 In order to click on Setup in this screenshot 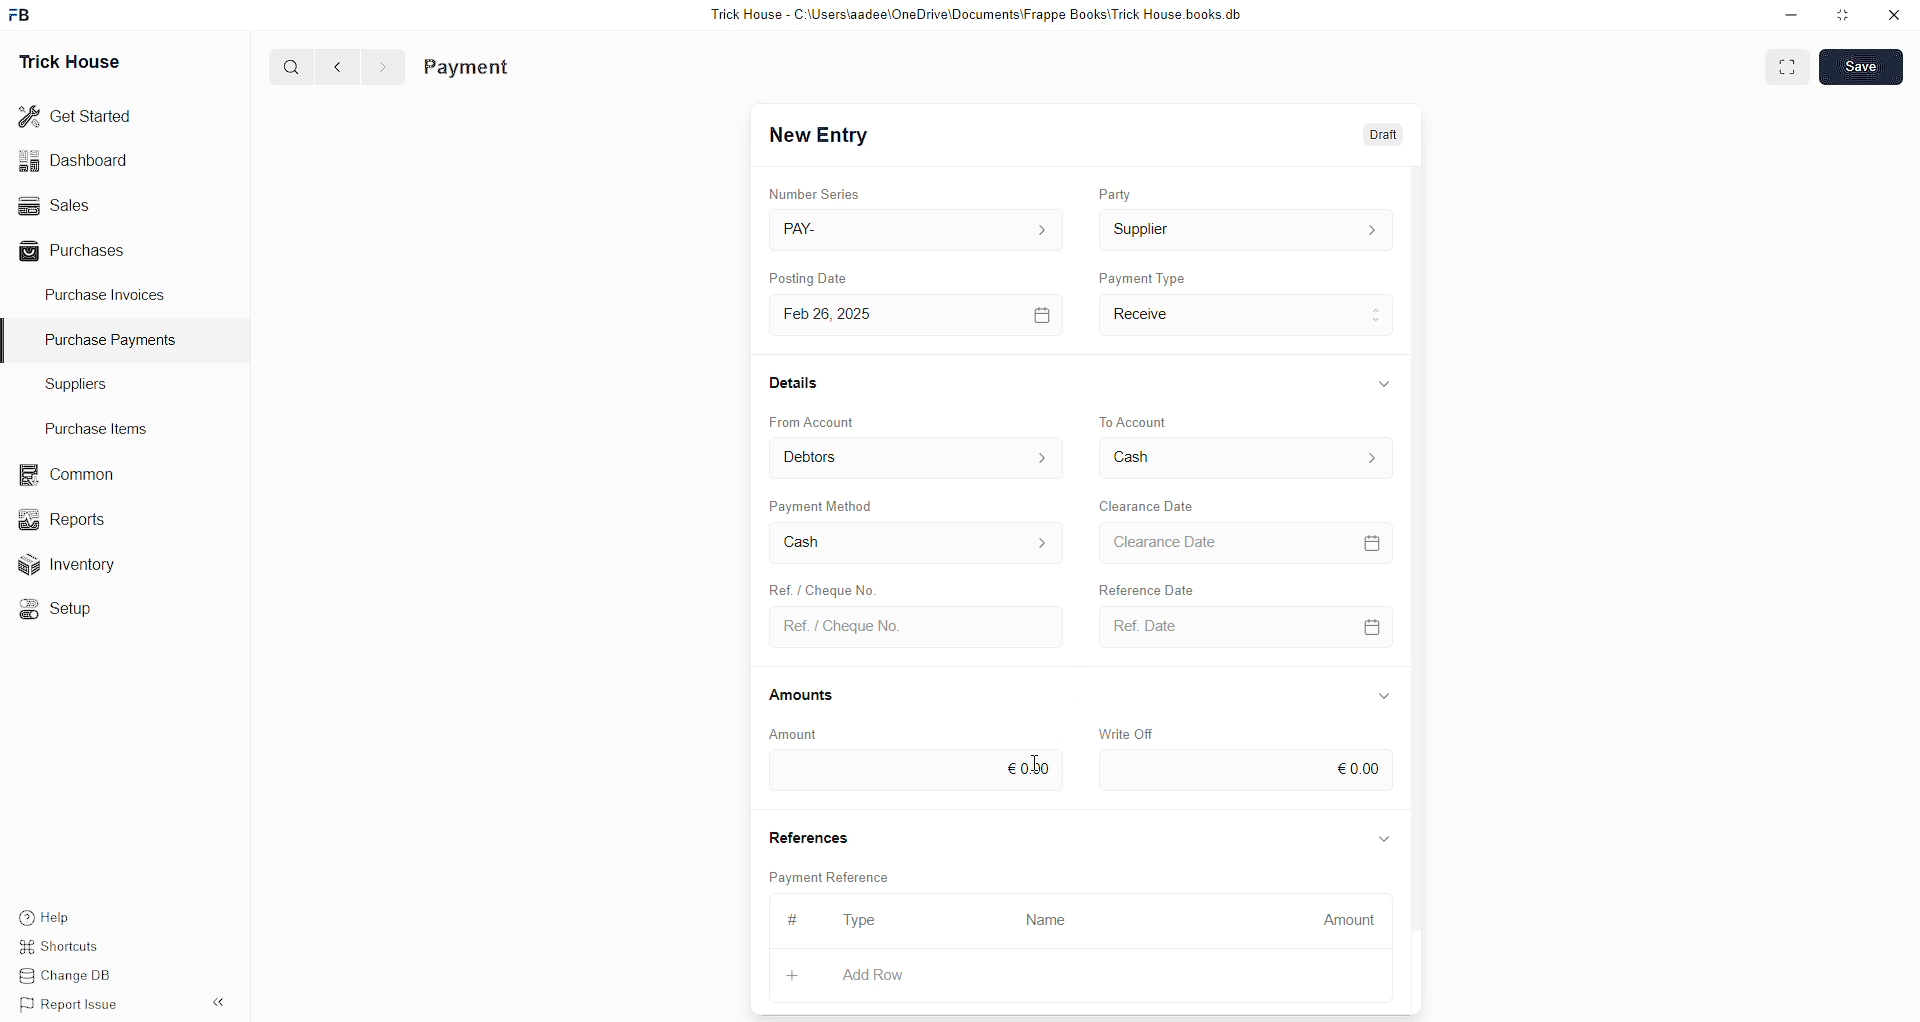, I will do `click(54, 607)`.